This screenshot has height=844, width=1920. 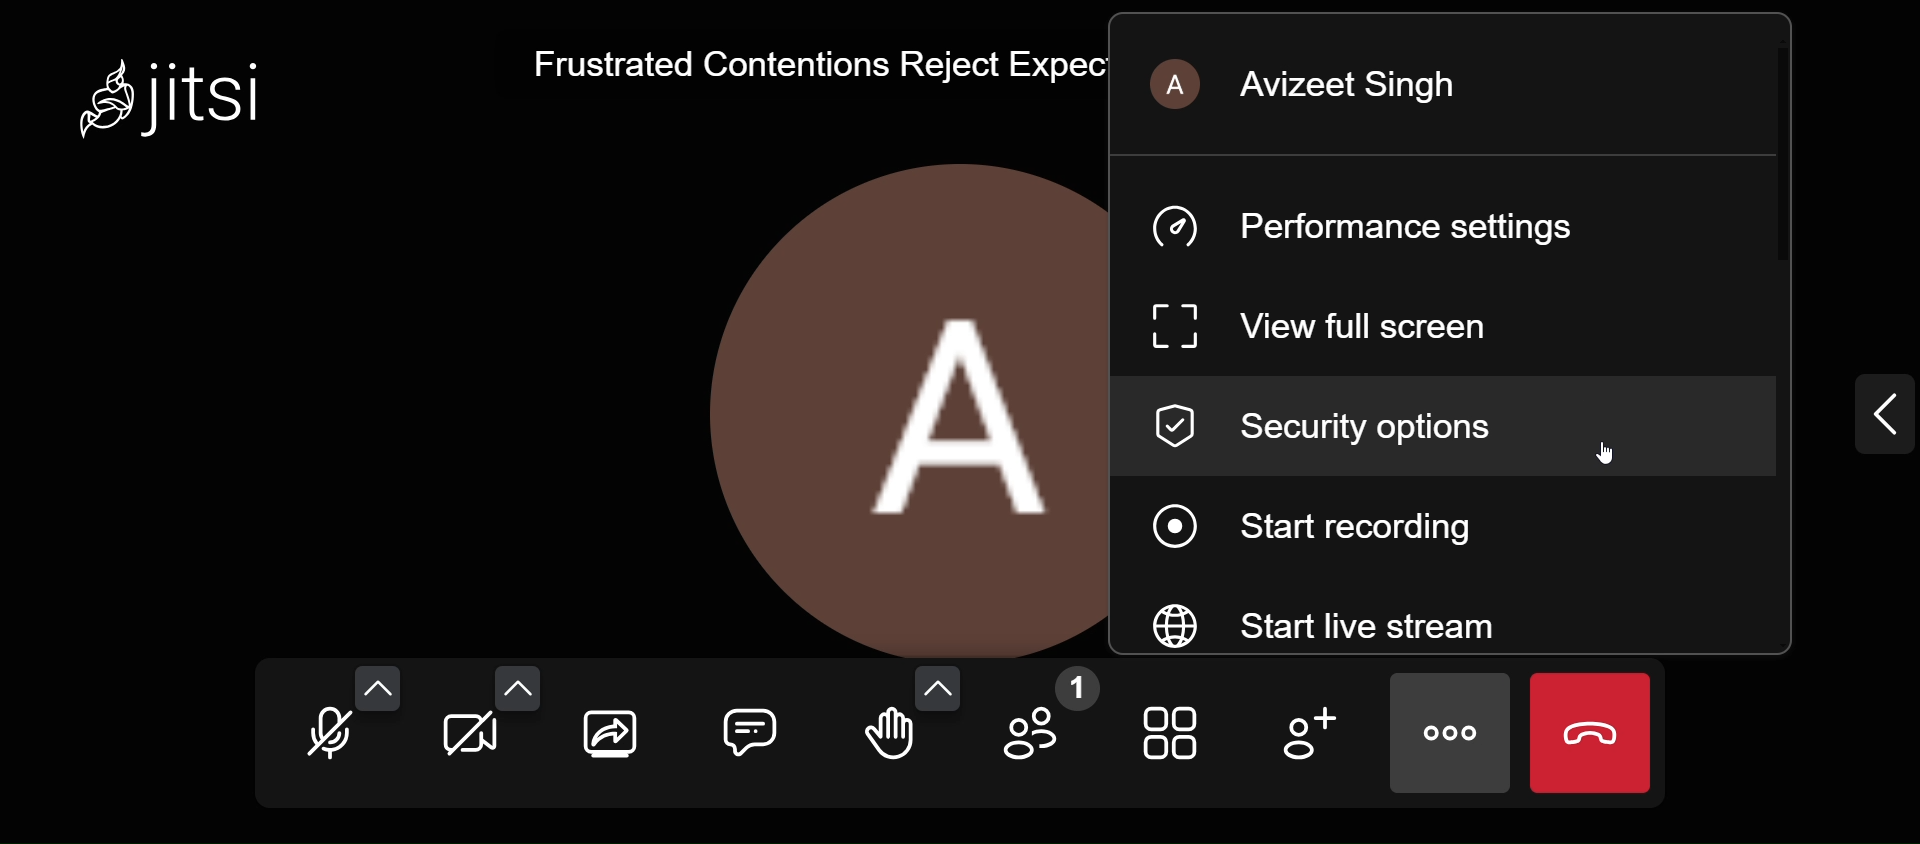 I want to click on Jitsi, so click(x=174, y=101).